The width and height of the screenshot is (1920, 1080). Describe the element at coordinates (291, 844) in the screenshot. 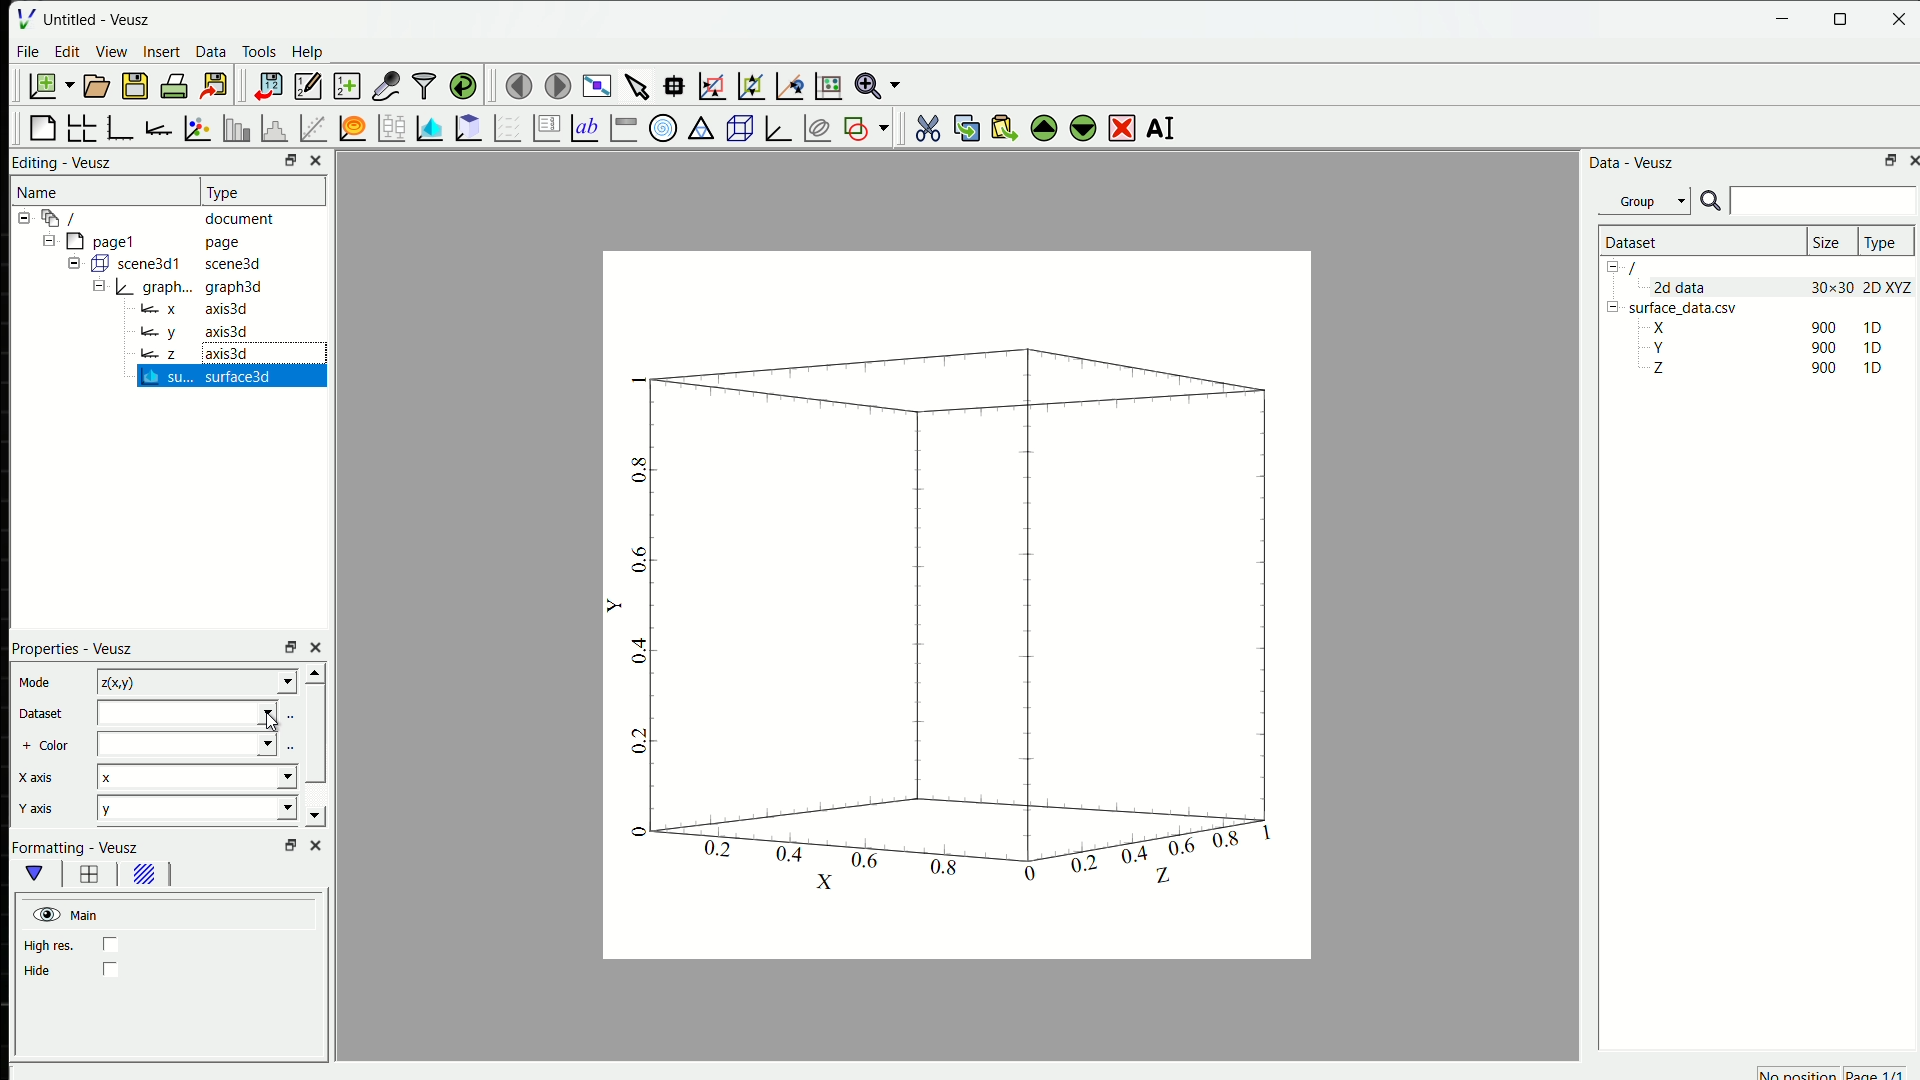

I see `open in separate window` at that location.